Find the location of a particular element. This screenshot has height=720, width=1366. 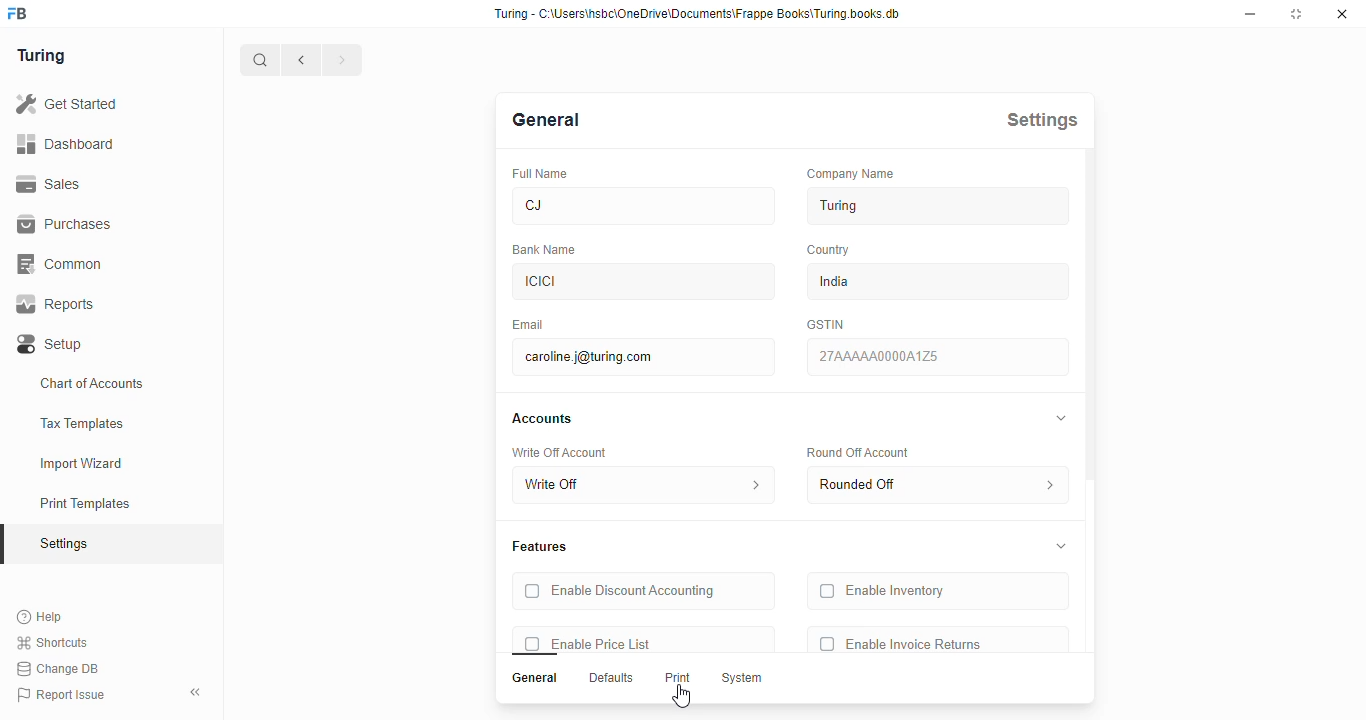

purchases is located at coordinates (64, 224).